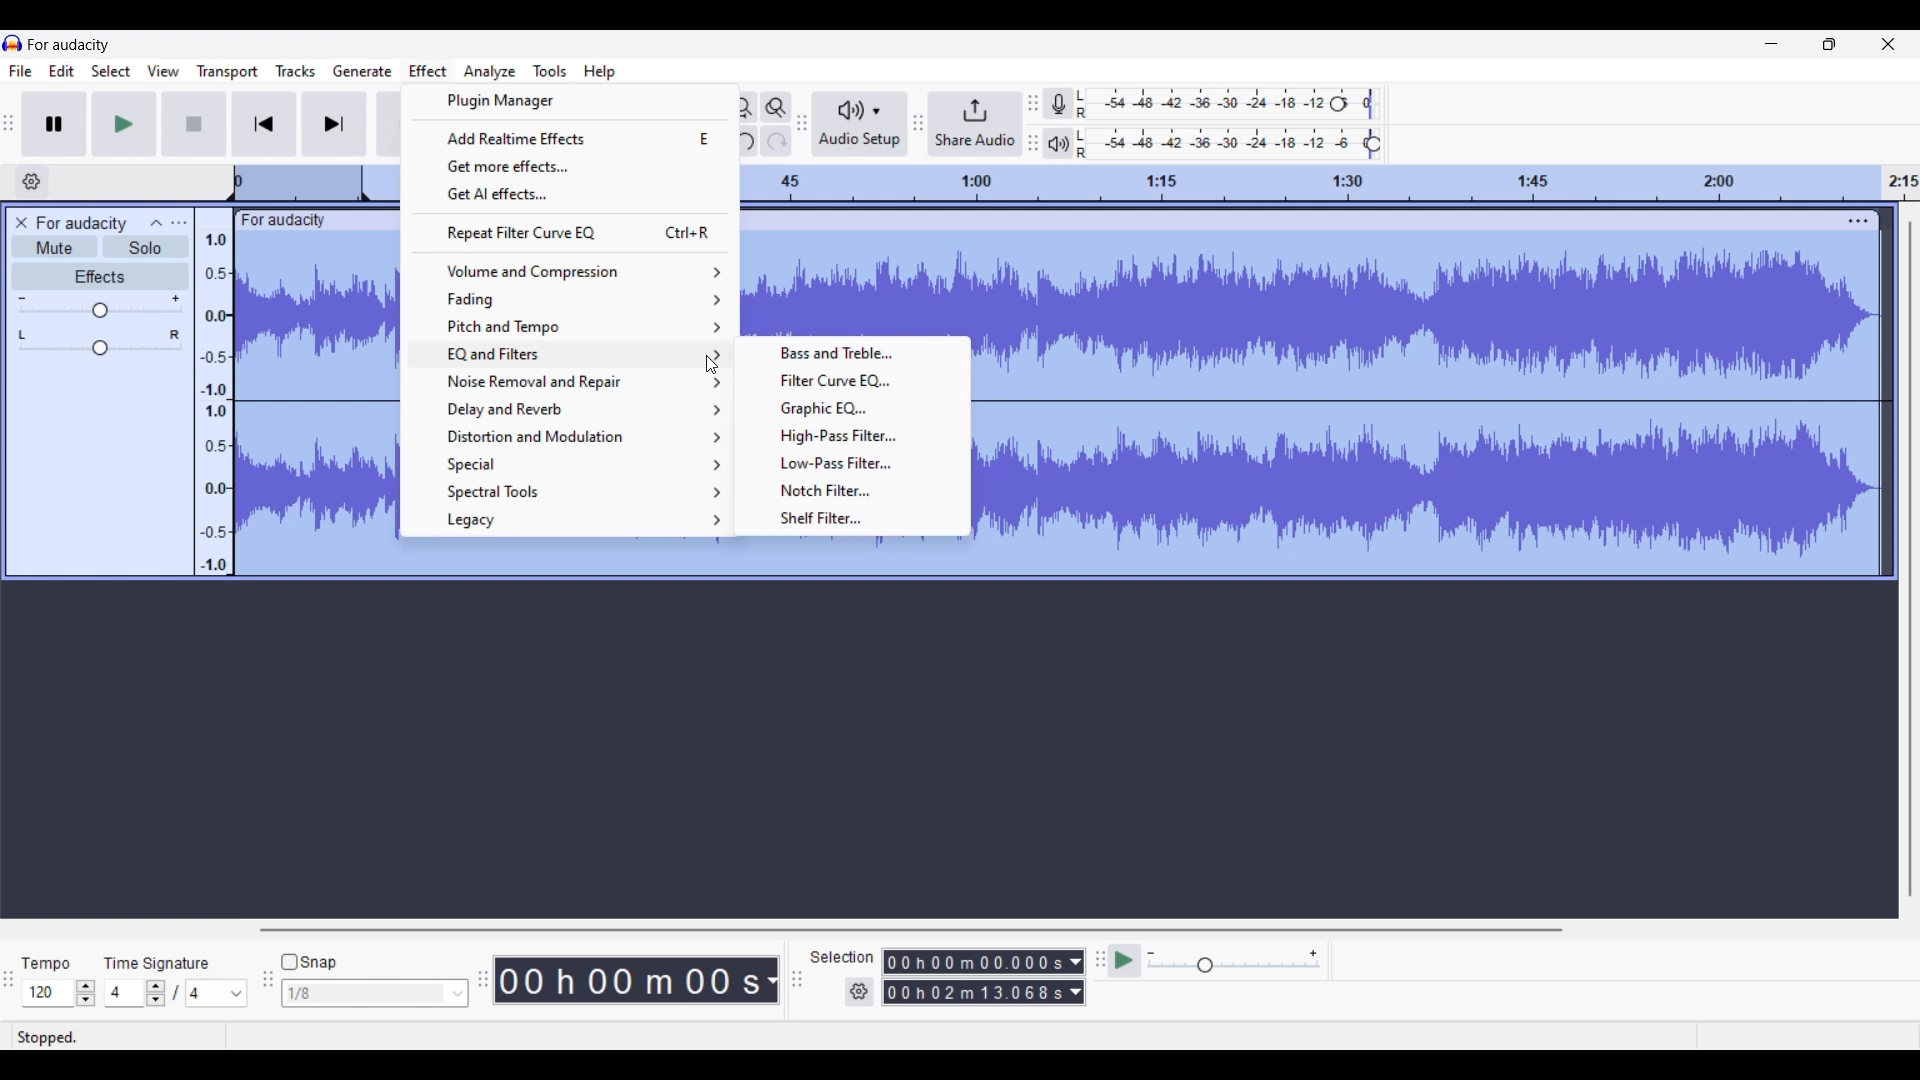 Image resolution: width=1920 pixels, height=1080 pixels. What do you see at coordinates (428, 72) in the screenshot?
I see `Effect menu` at bounding box center [428, 72].